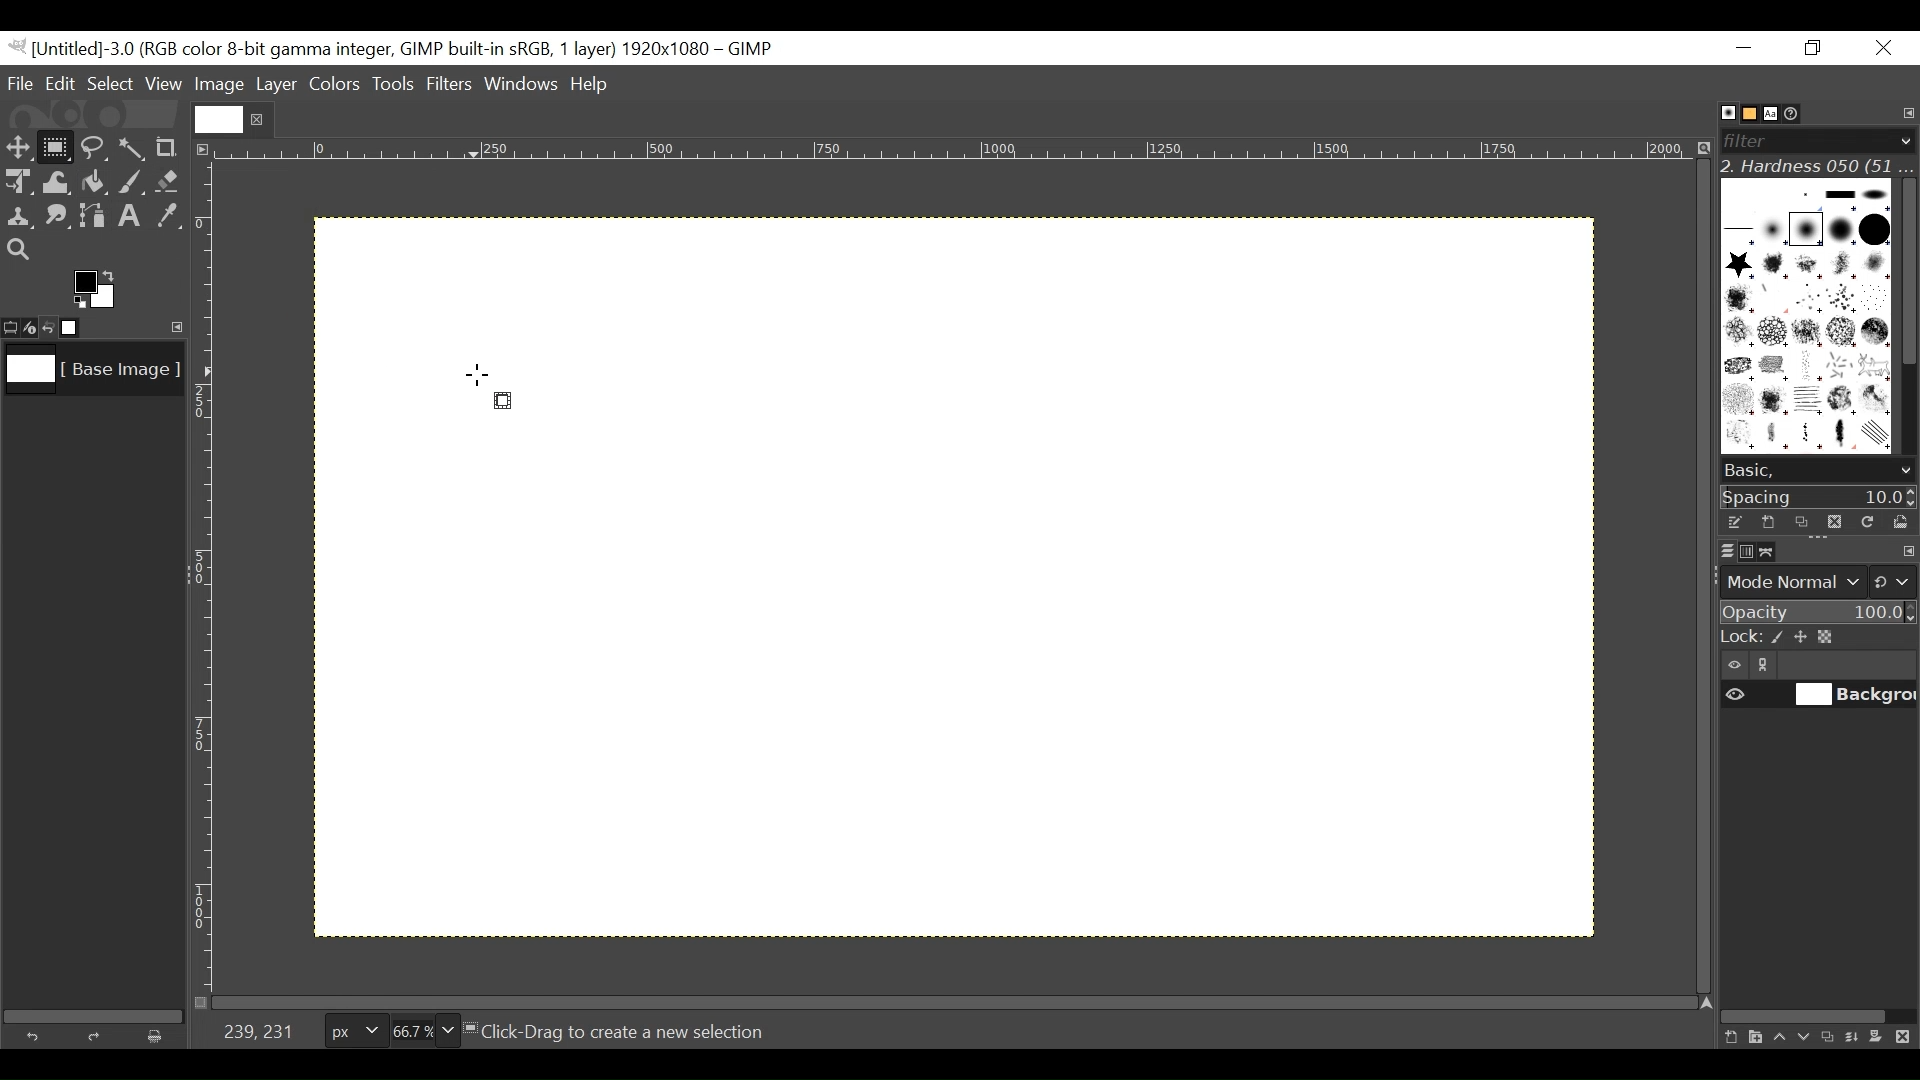 This screenshot has width=1920, height=1080. What do you see at coordinates (1819, 496) in the screenshot?
I see `Spacing` at bounding box center [1819, 496].